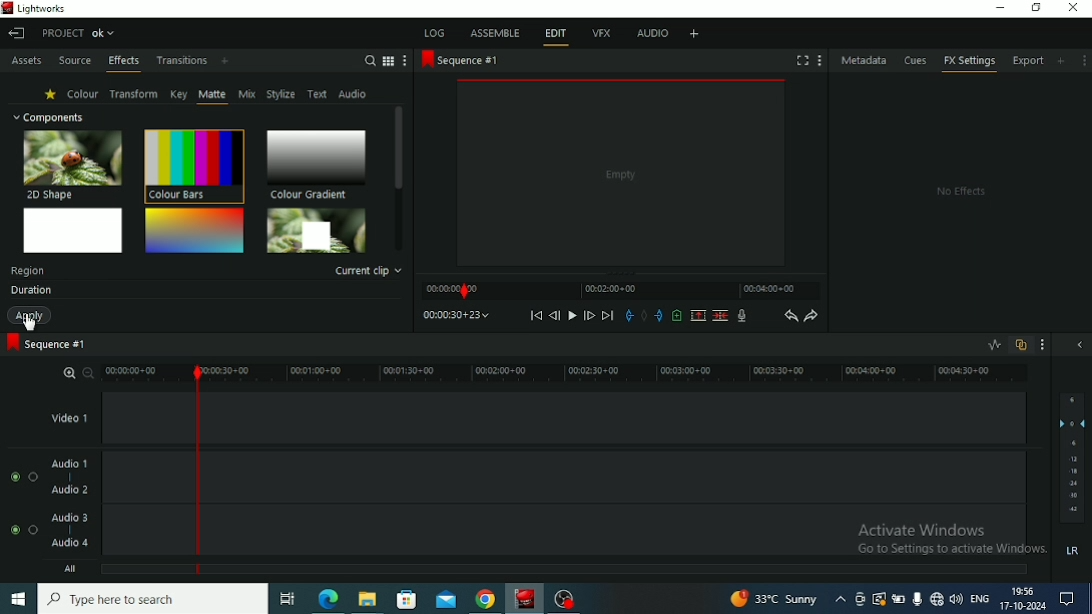 Image resolution: width=1092 pixels, height=614 pixels. What do you see at coordinates (819, 60) in the screenshot?
I see `Show setting menu` at bounding box center [819, 60].